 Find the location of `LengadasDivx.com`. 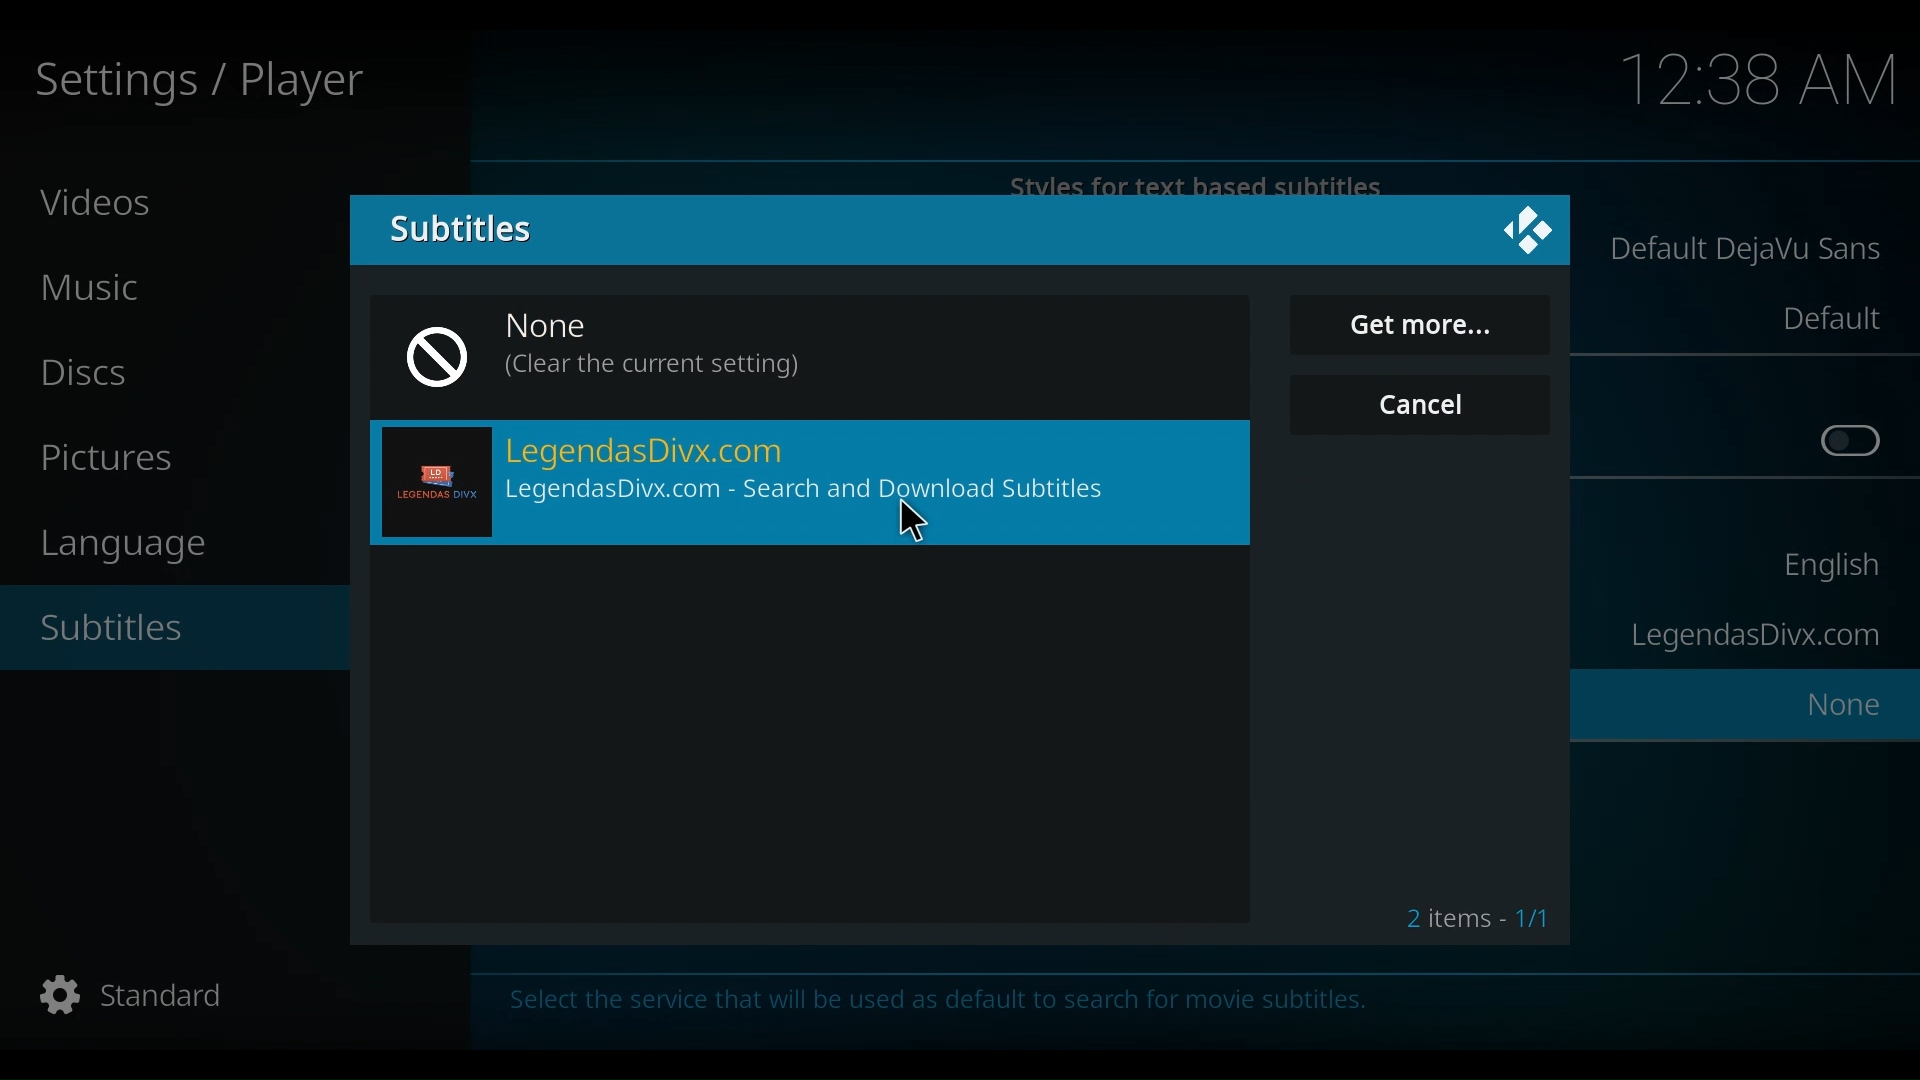

LengadasDivx.com is located at coordinates (653, 451).